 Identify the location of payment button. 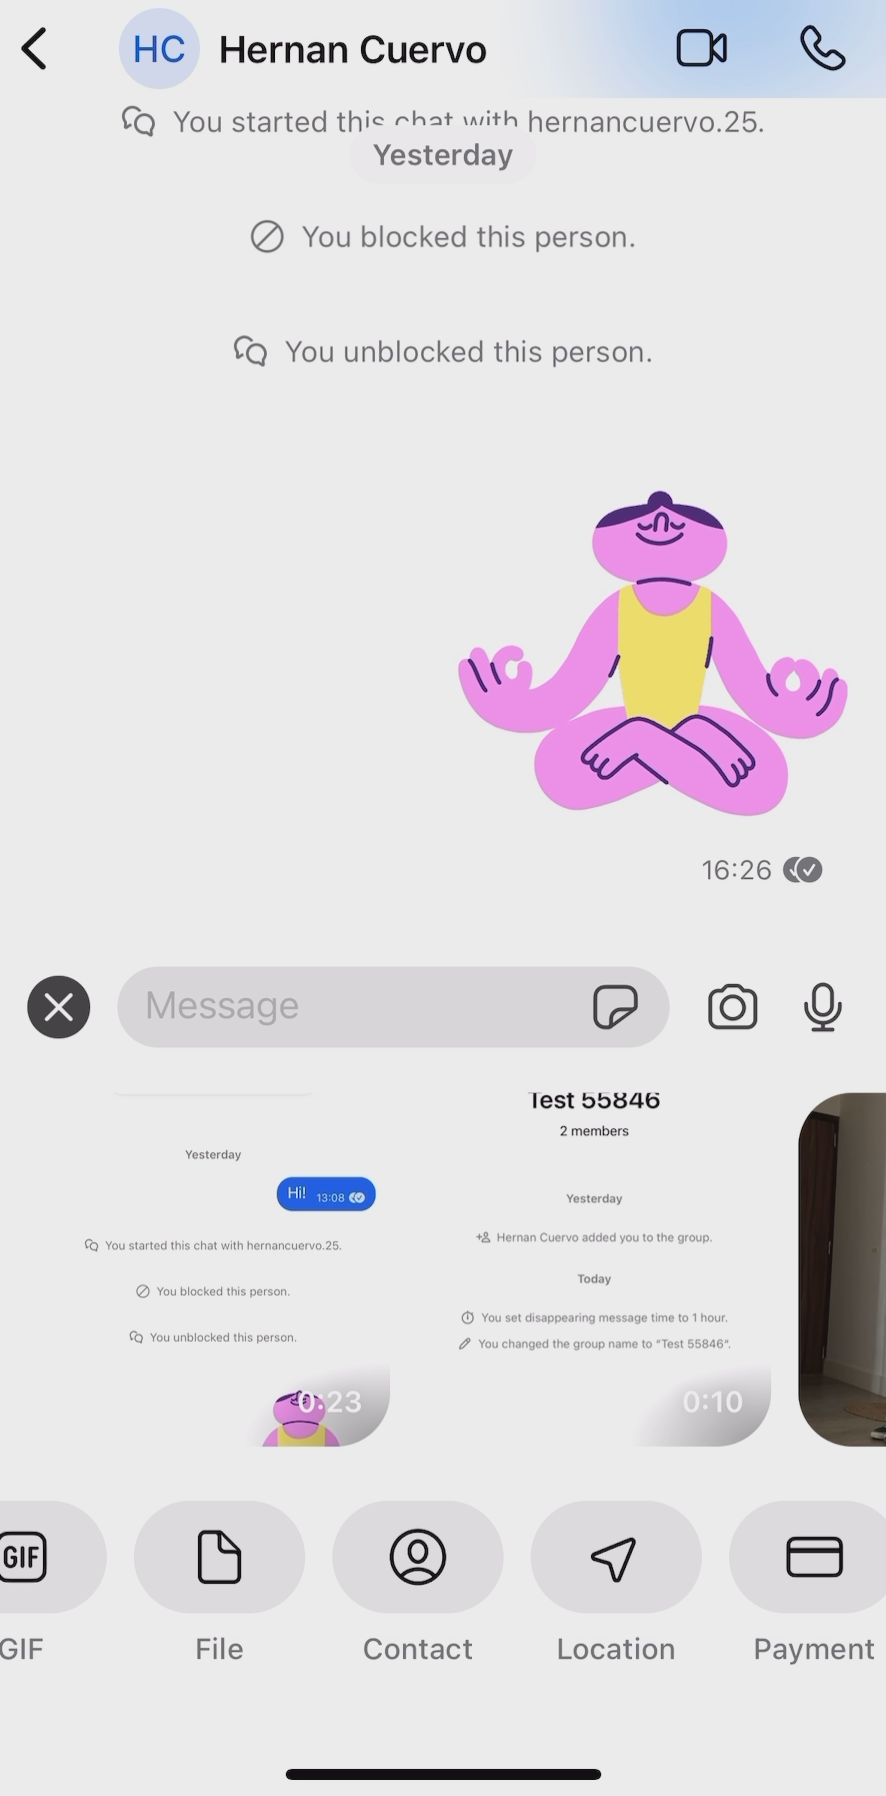
(806, 1590).